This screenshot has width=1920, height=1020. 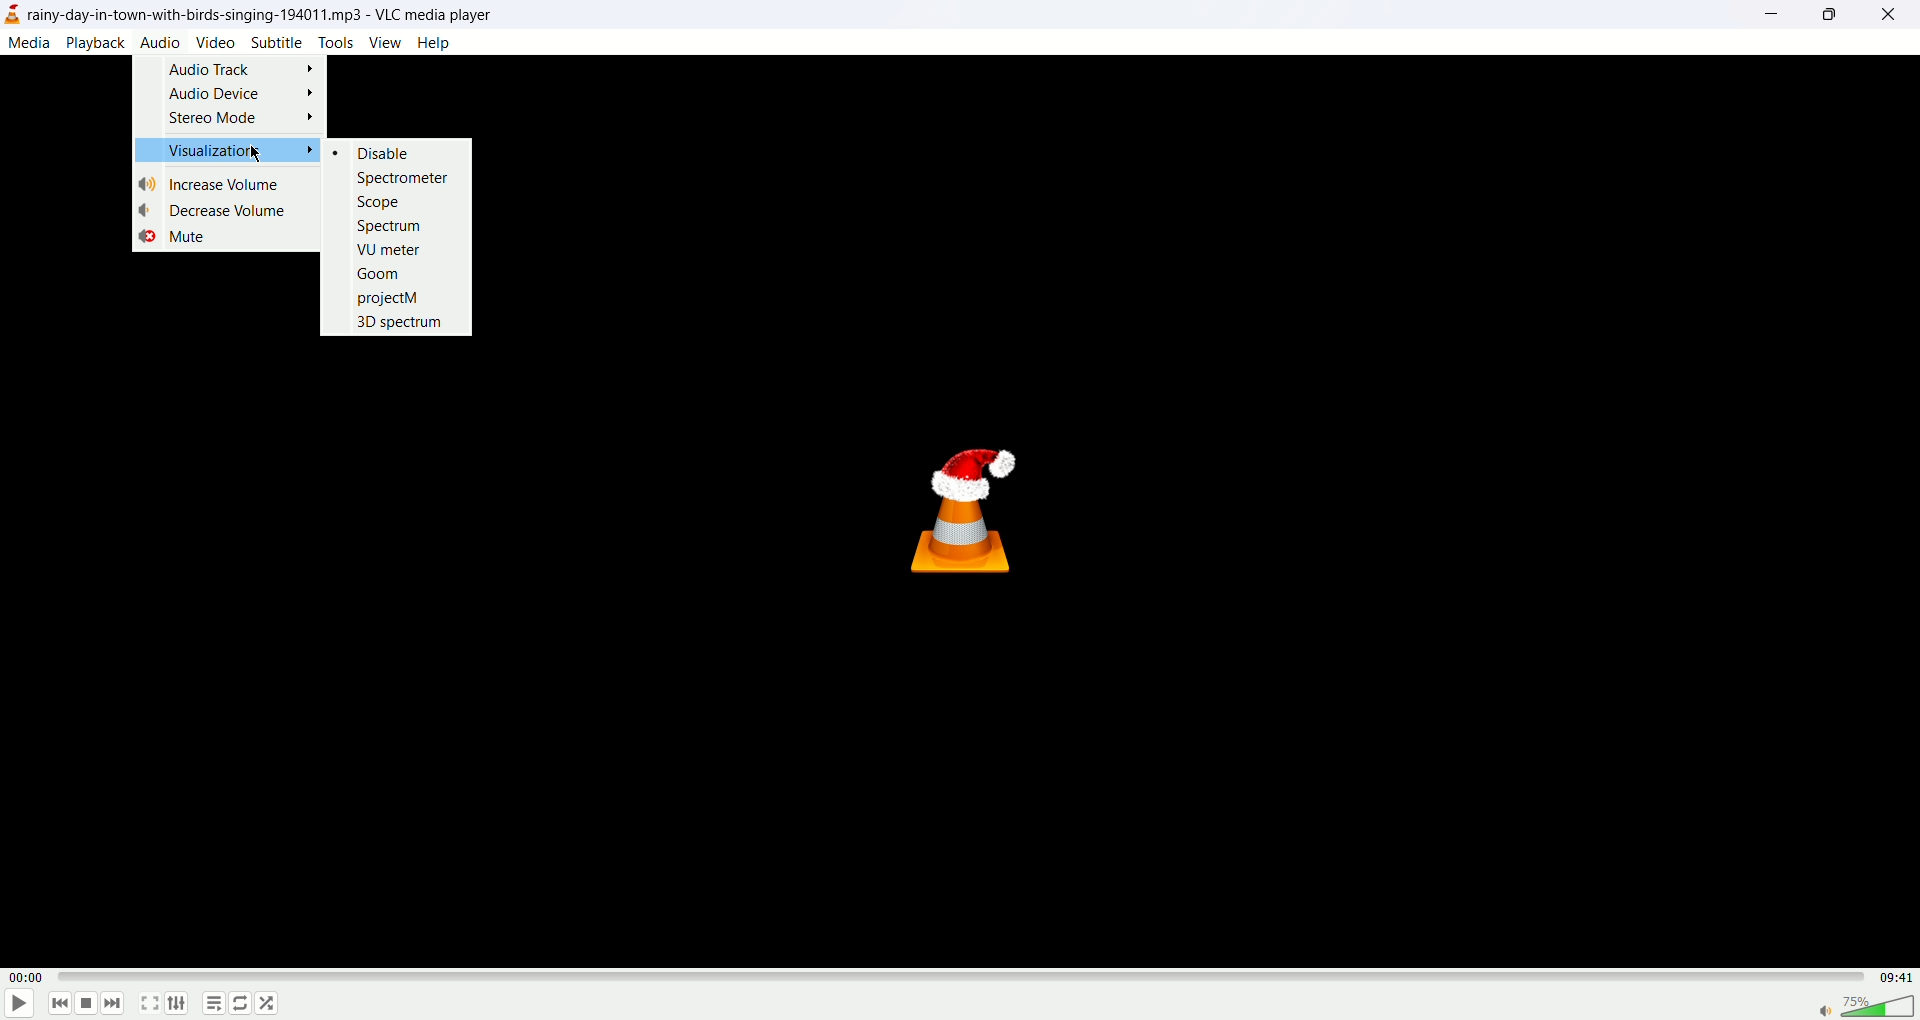 What do you see at coordinates (239, 119) in the screenshot?
I see `stereo mode` at bounding box center [239, 119].